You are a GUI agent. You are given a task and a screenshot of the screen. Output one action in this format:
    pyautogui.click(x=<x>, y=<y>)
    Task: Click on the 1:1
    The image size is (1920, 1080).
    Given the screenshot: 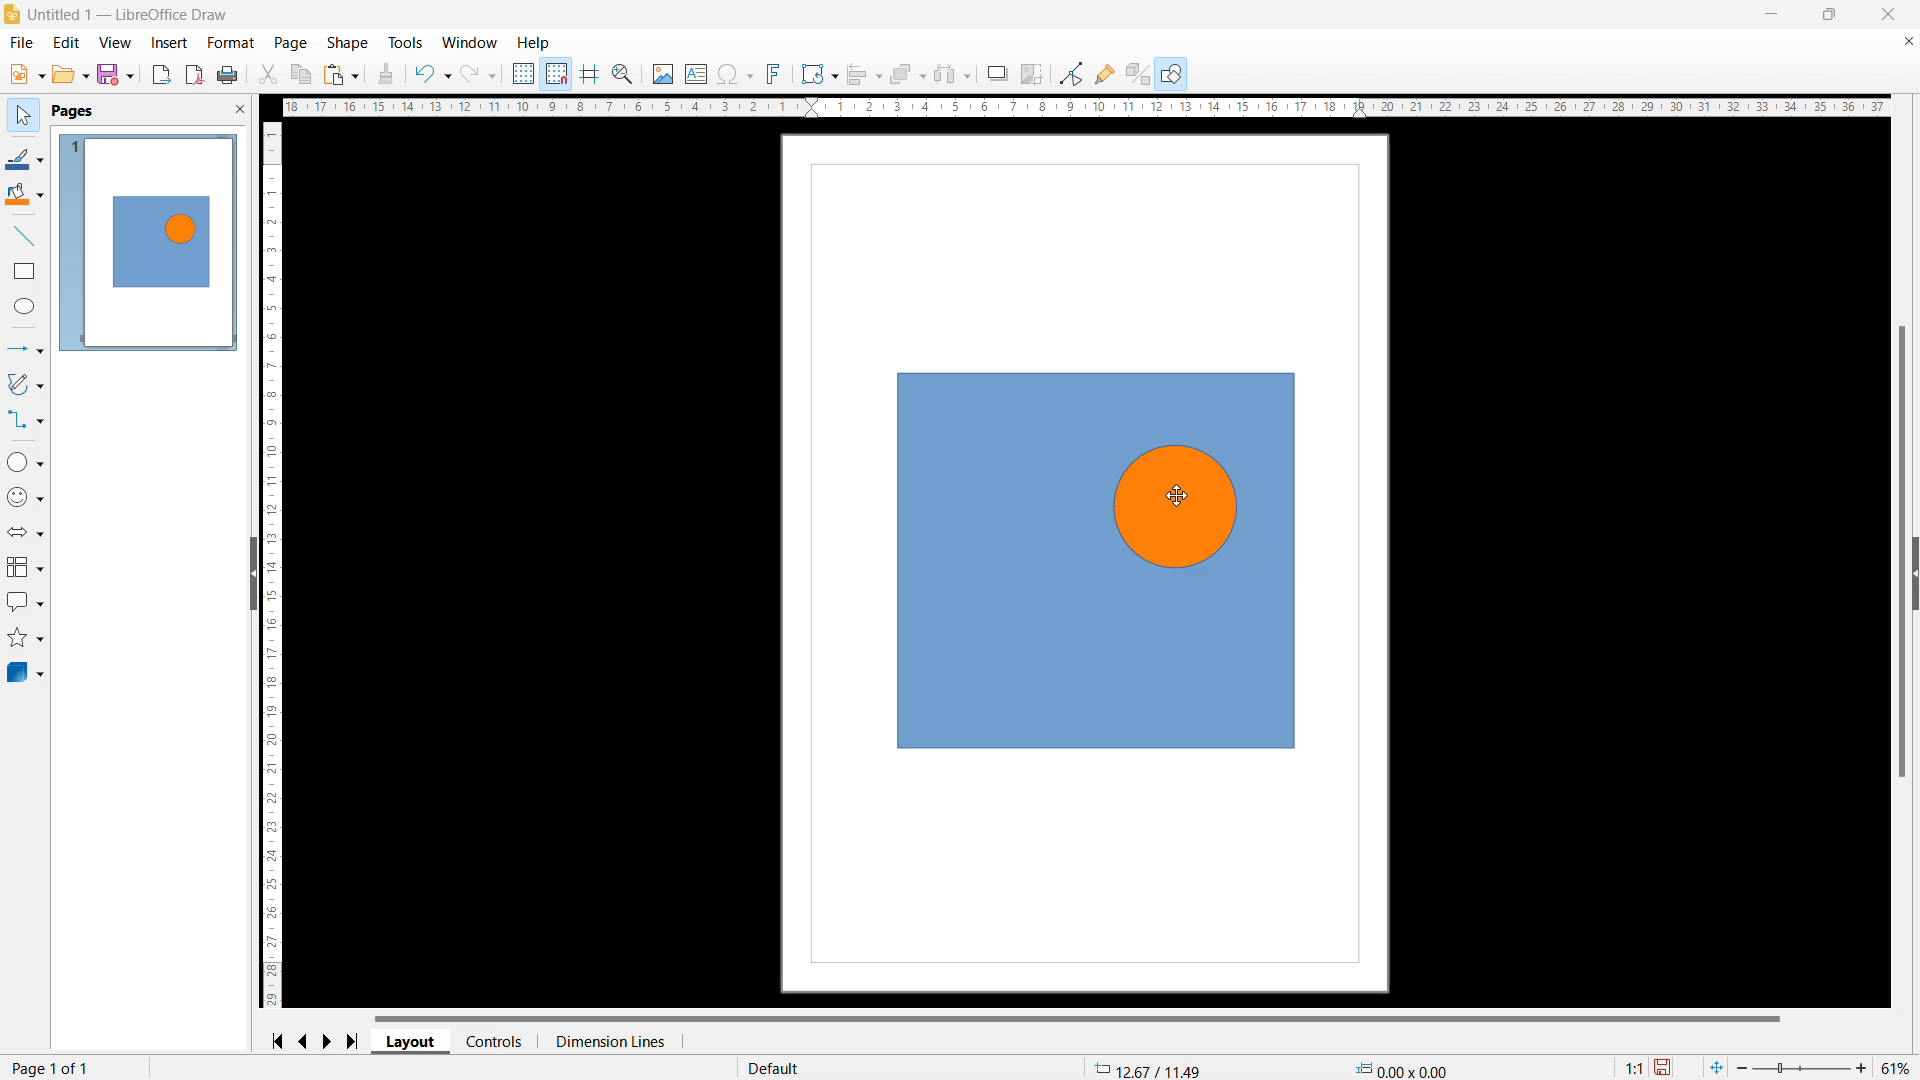 What is the action you would take?
    pyautogui.click(x=1631, y=1066)
    